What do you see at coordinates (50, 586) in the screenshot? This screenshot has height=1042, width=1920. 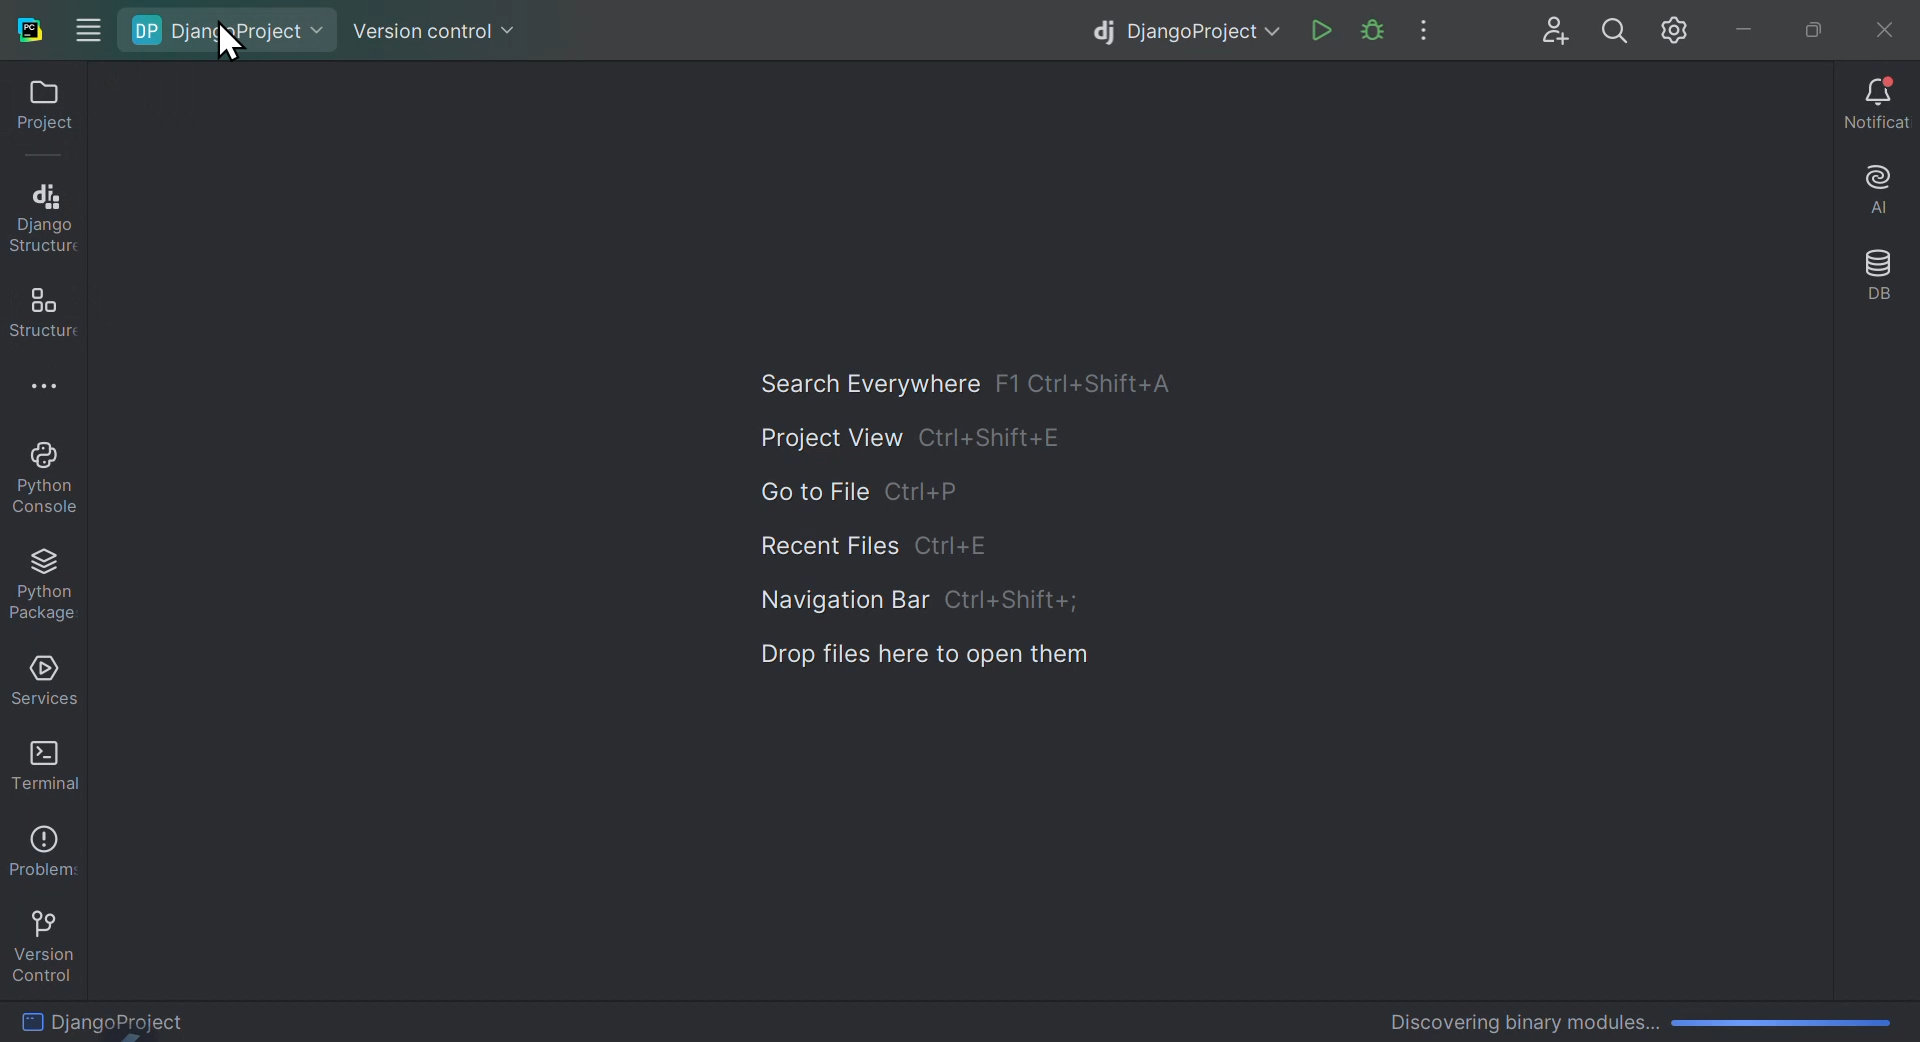 I see `Python package` at bounding box center [50, 586].